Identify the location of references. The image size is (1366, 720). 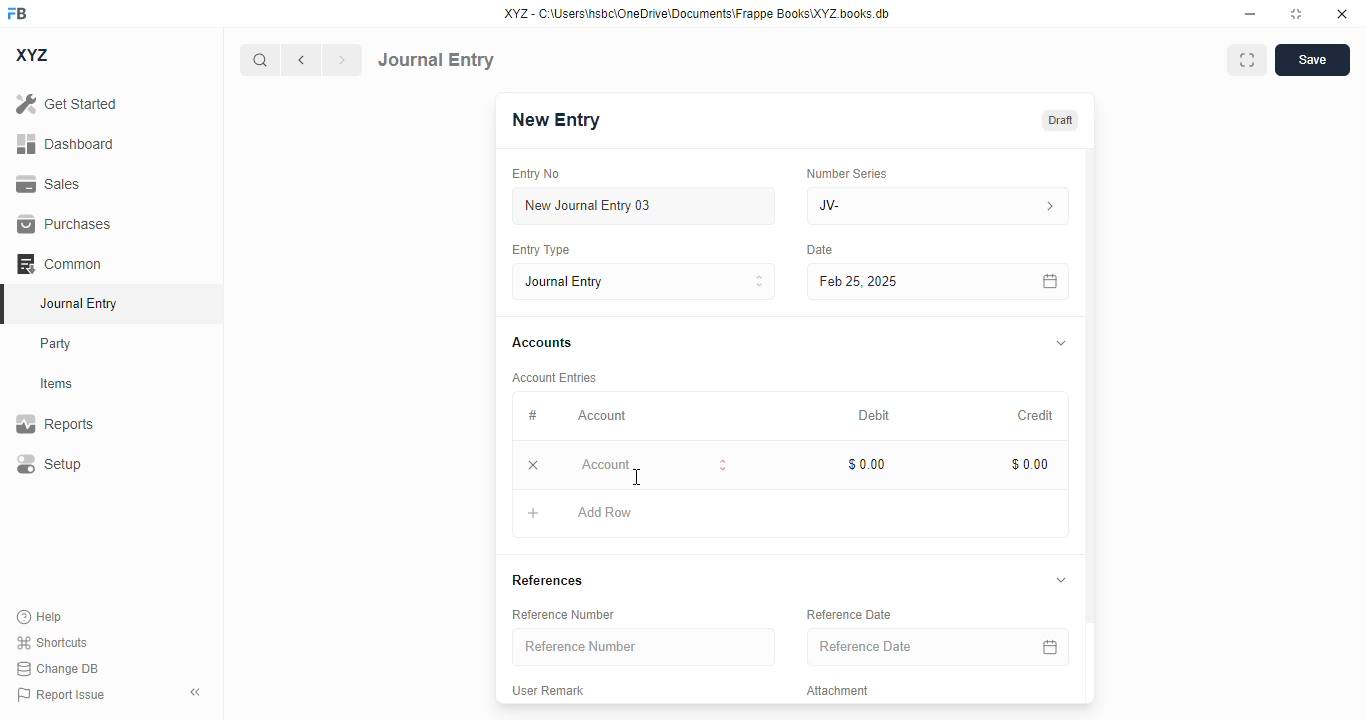
(547, 580).